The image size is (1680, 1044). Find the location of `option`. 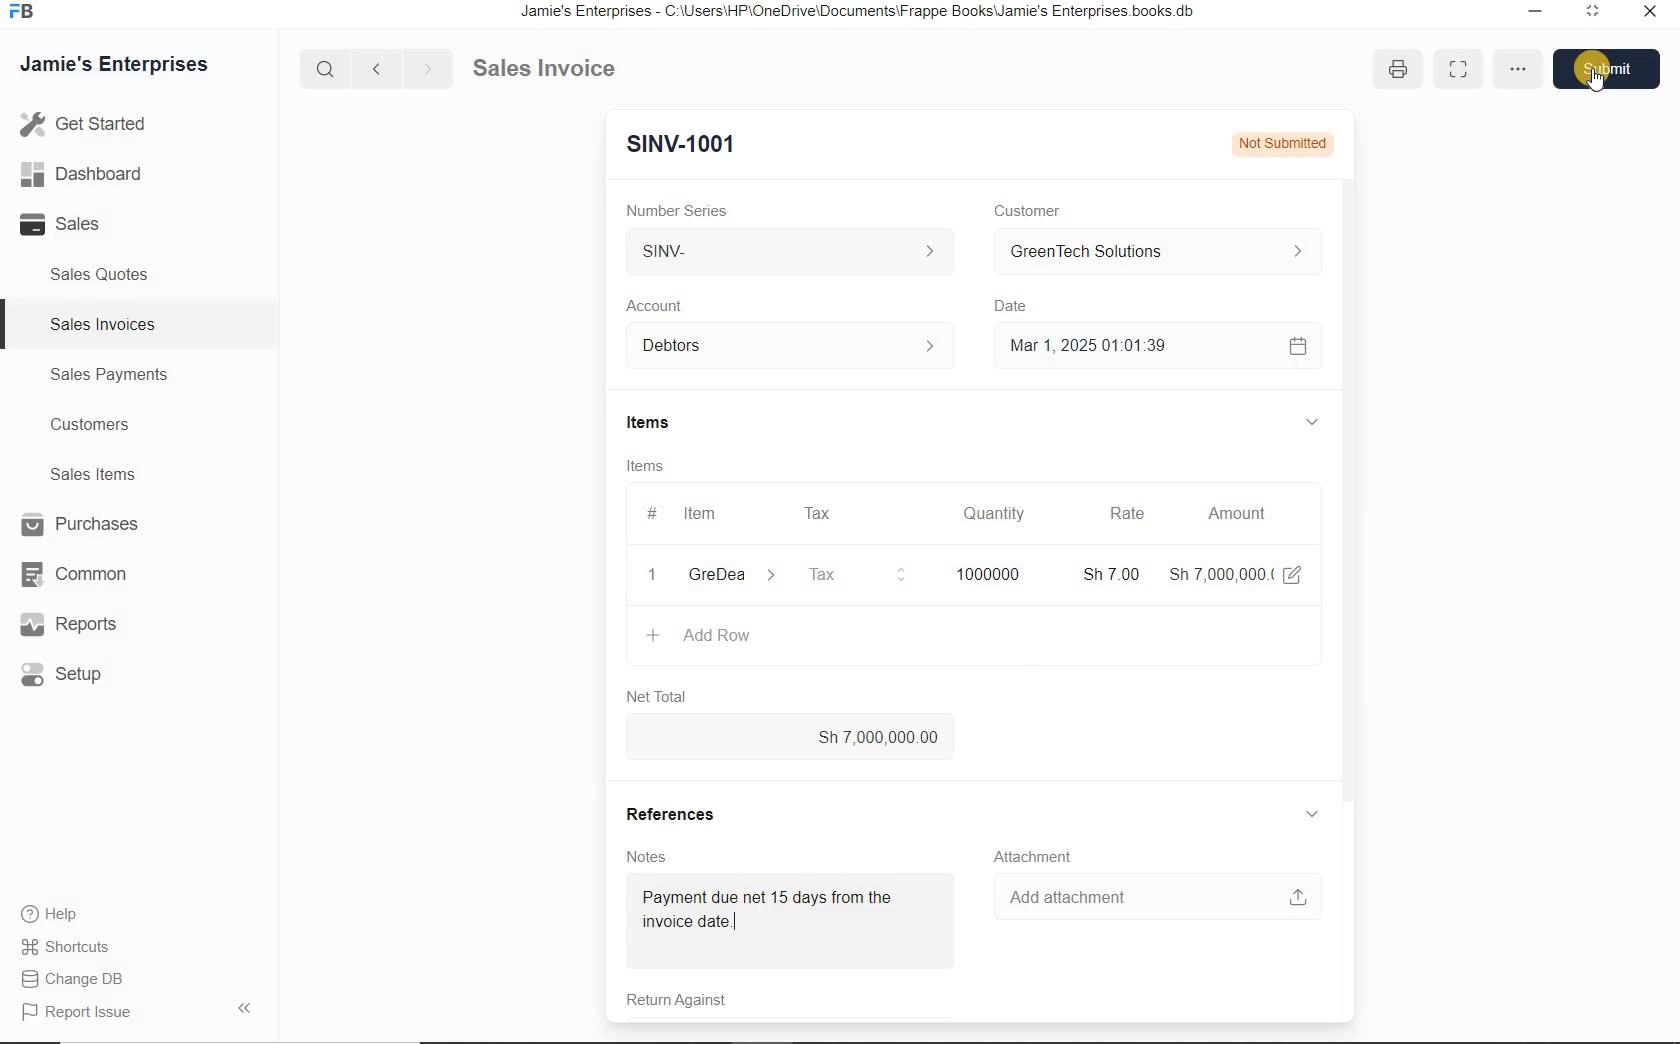

option is located at coordinates (1515, 67).